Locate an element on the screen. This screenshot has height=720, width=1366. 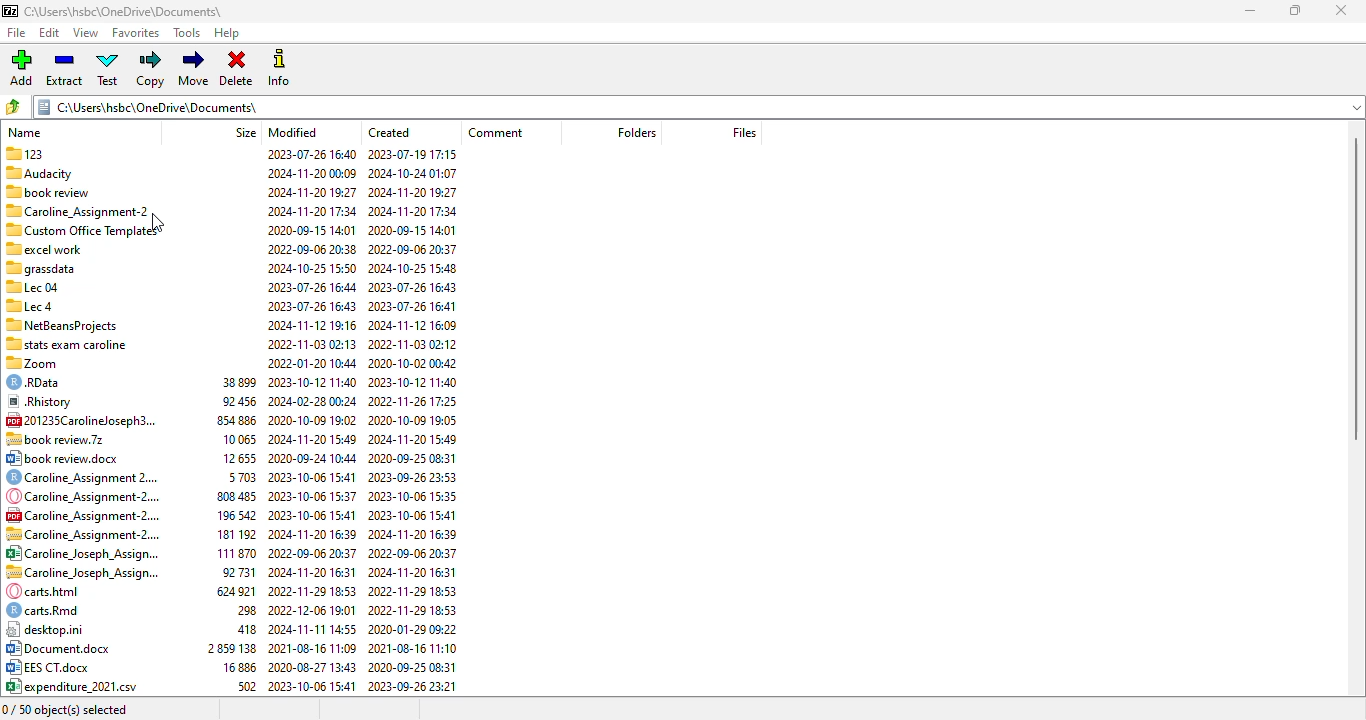
2024-11-11 14:55 is located at coordinates (314, 630).